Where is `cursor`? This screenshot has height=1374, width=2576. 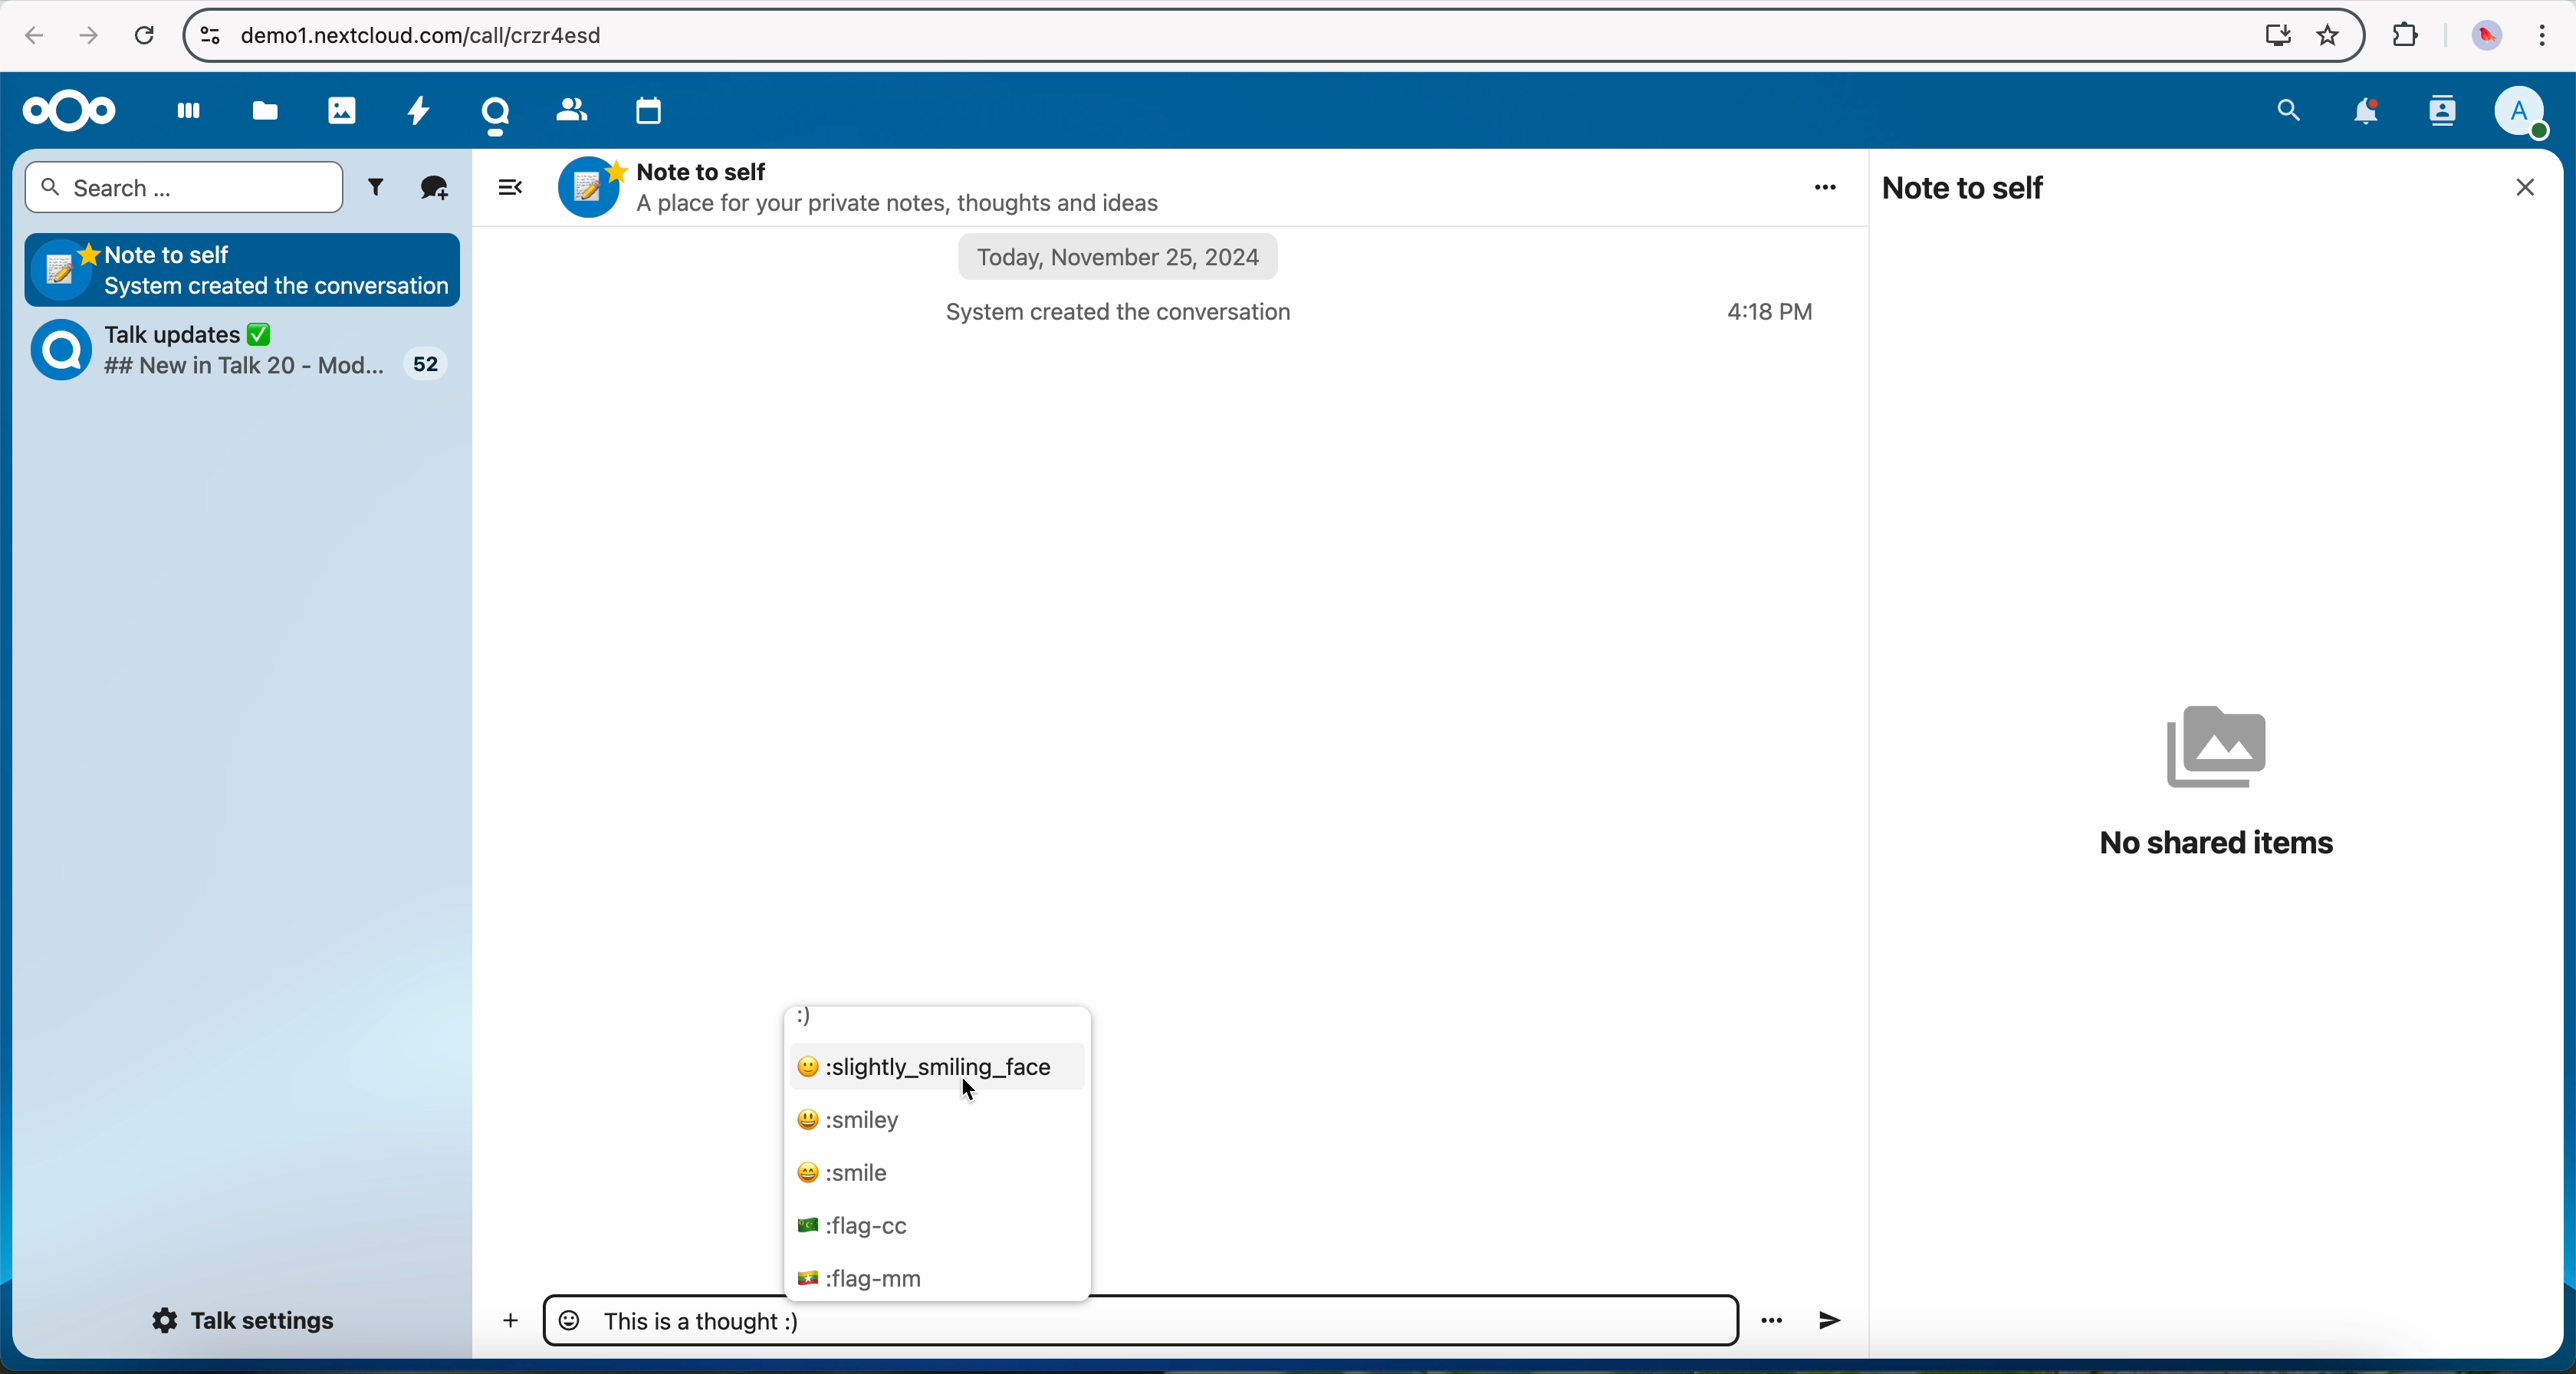
cursor is located at coordinates (974, 1097).